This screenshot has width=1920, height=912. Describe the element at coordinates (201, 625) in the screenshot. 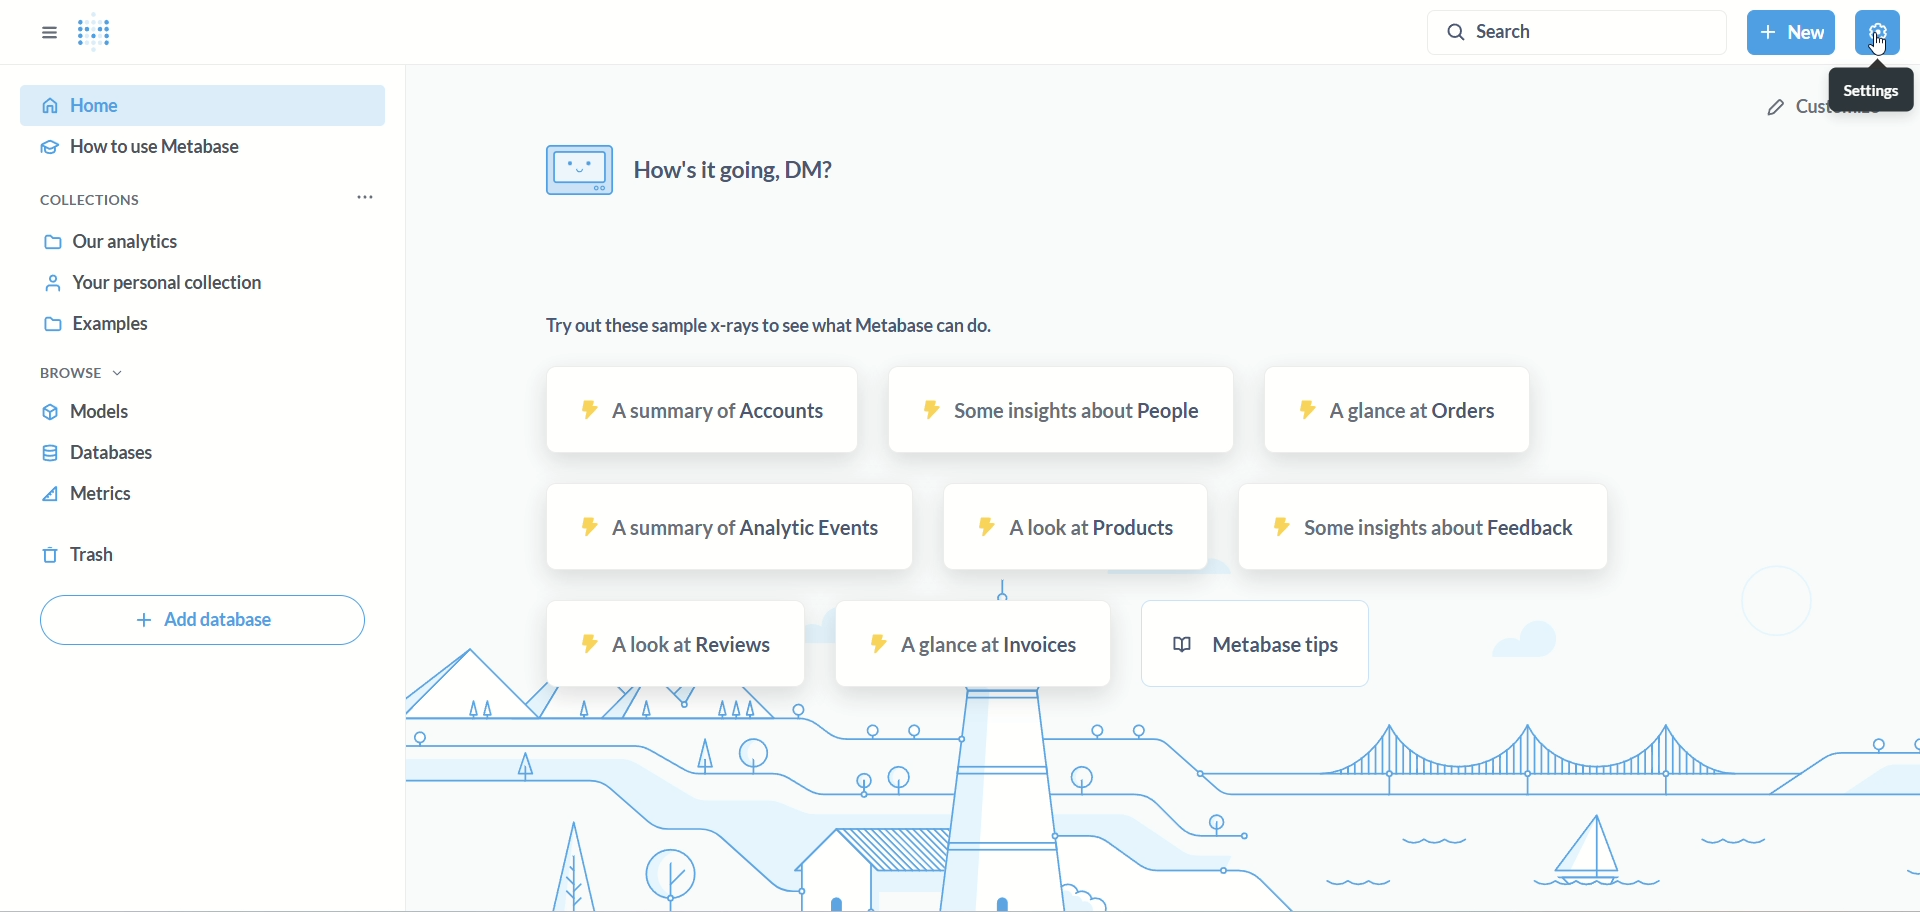

I see `add database` at that location.